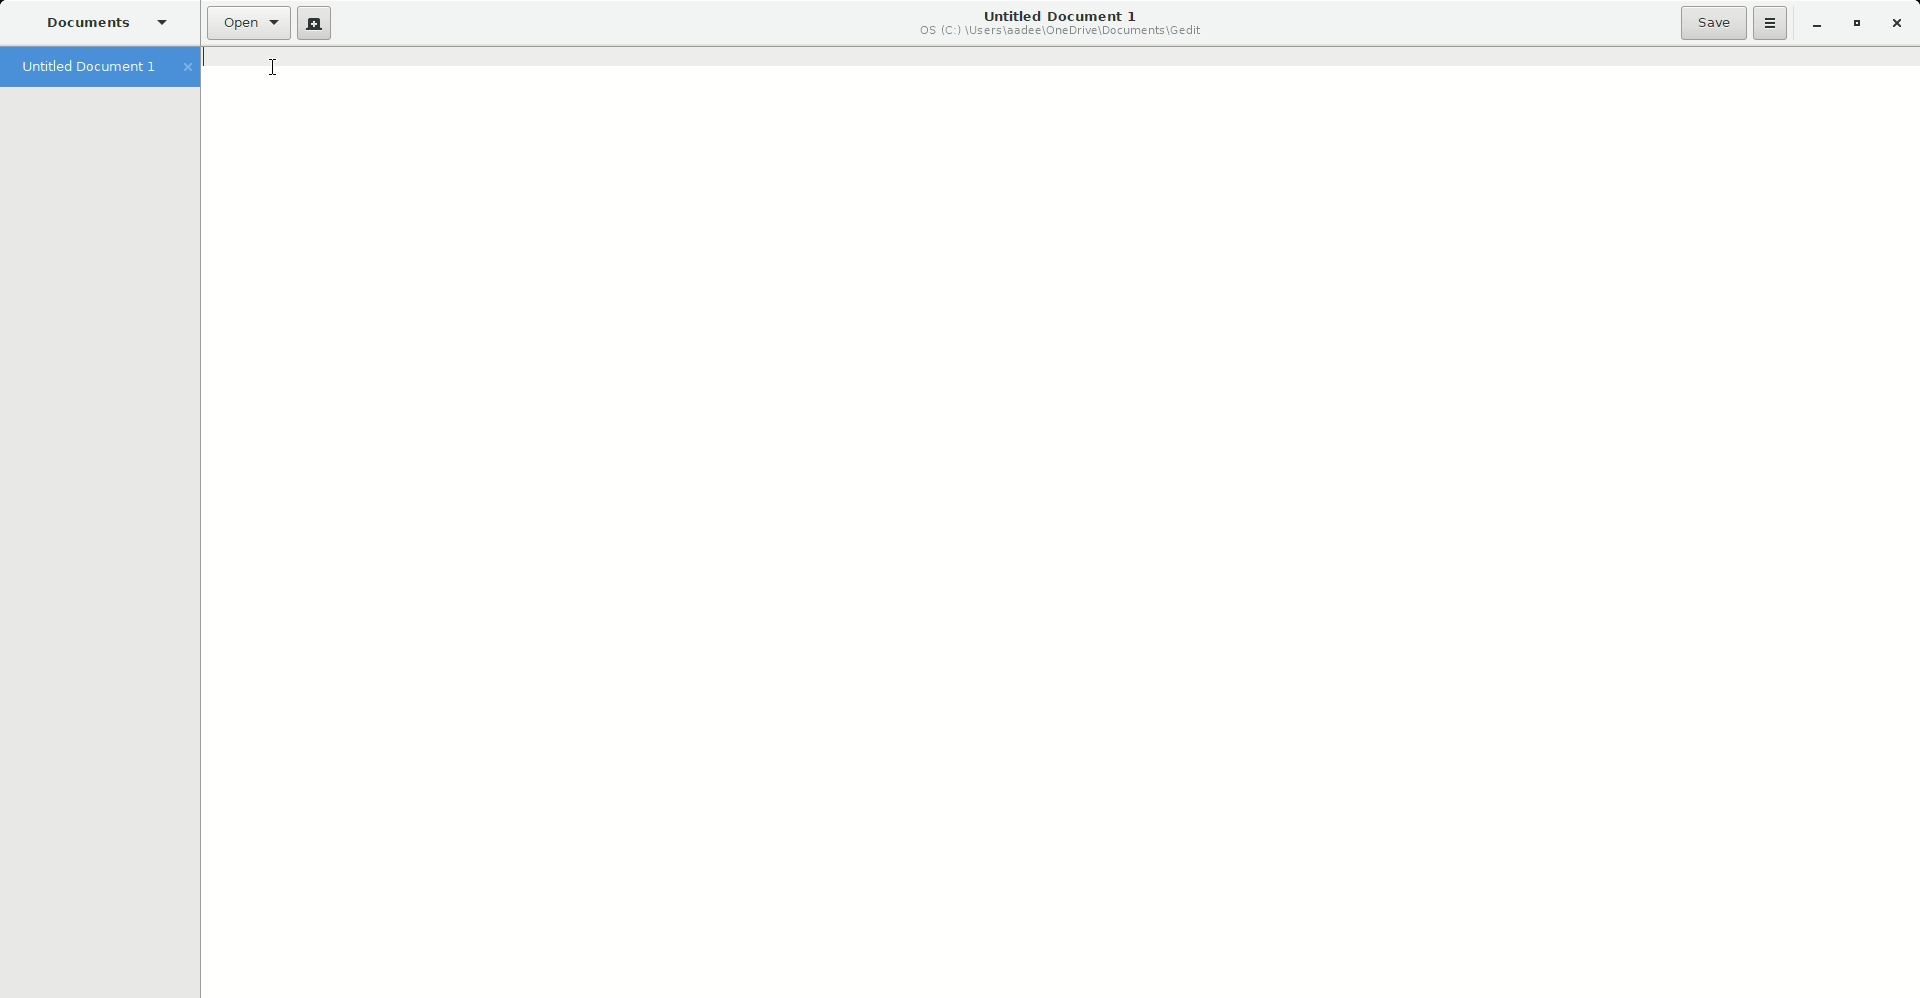 The width and height of the screenshot is (1920, 998). What do you see at coordinates (1815, 25) in the screenshot?
I see `Minimize` at bounding box center [1815, 25].